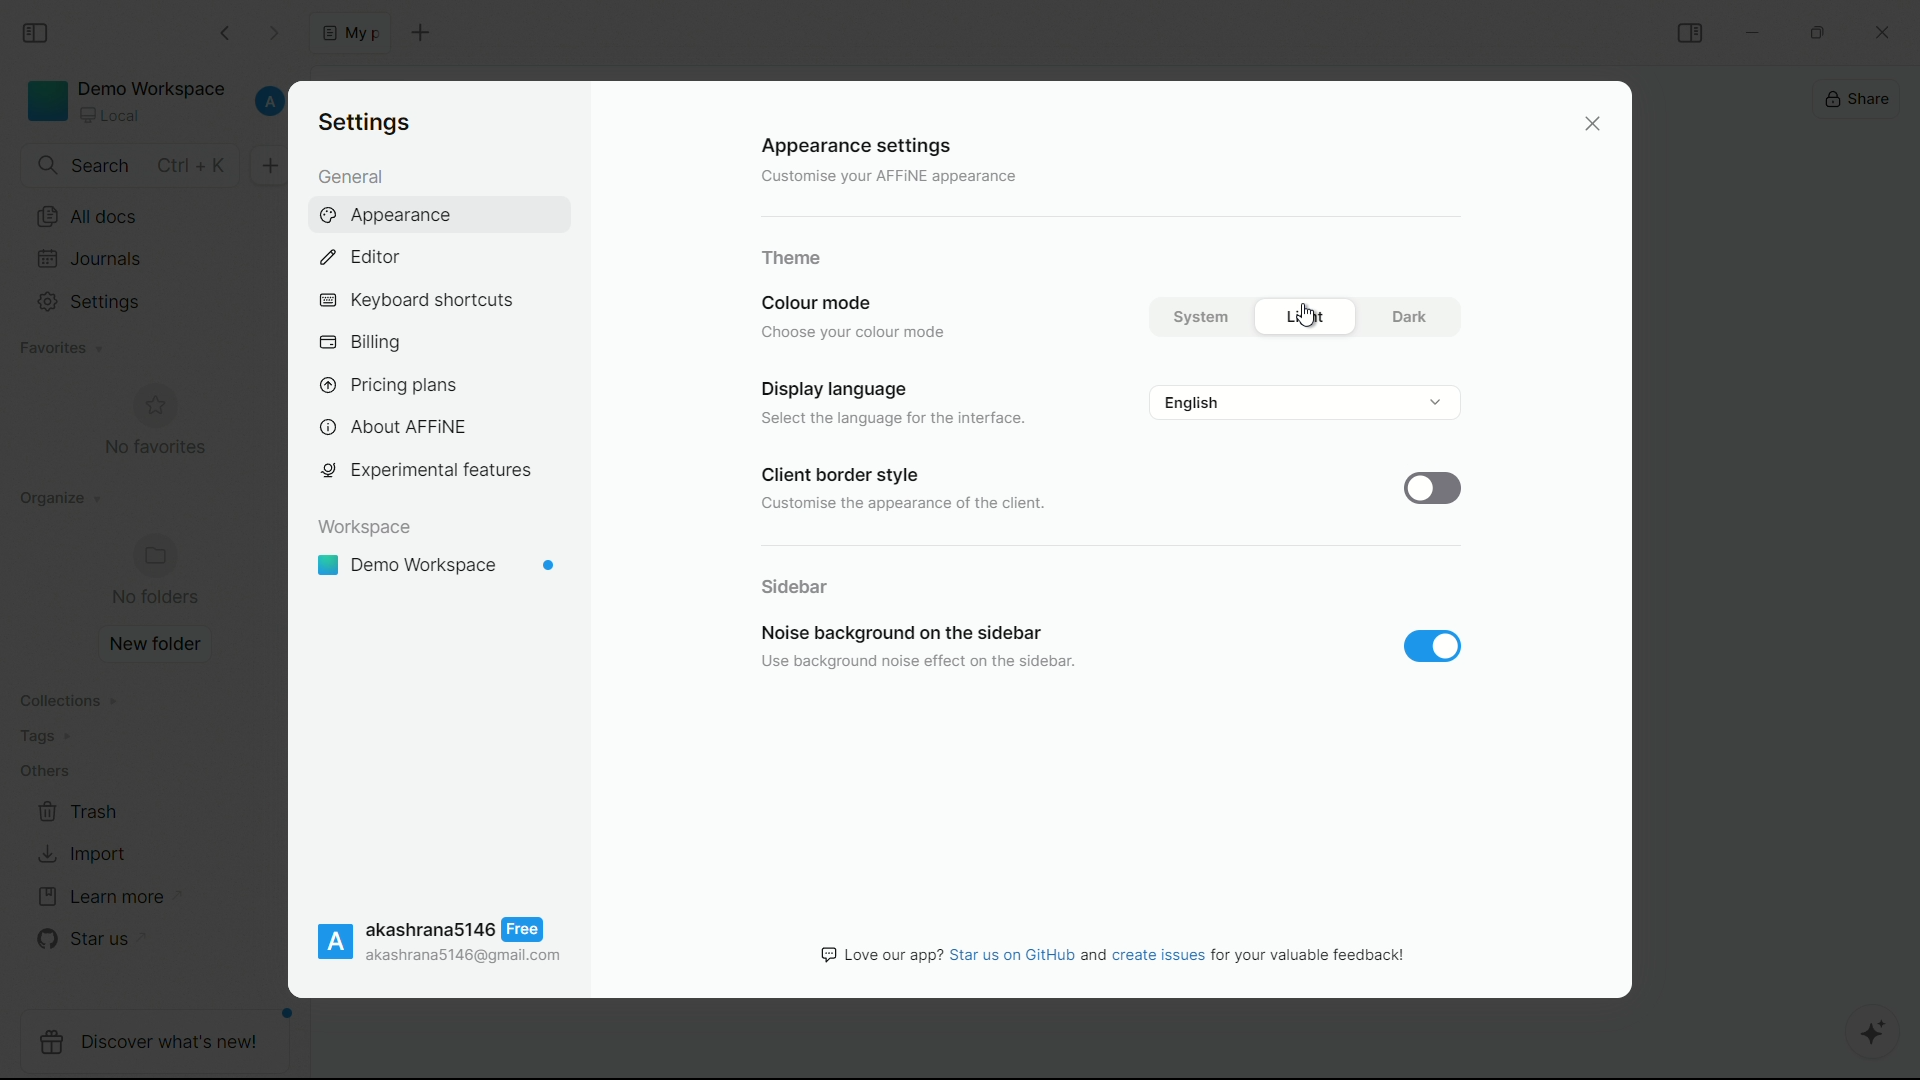 The width and height of the screenshot is (1920, 1080). Describe the element at coordinates (127, 166) in the screenshot. I see `search bar` at that location.